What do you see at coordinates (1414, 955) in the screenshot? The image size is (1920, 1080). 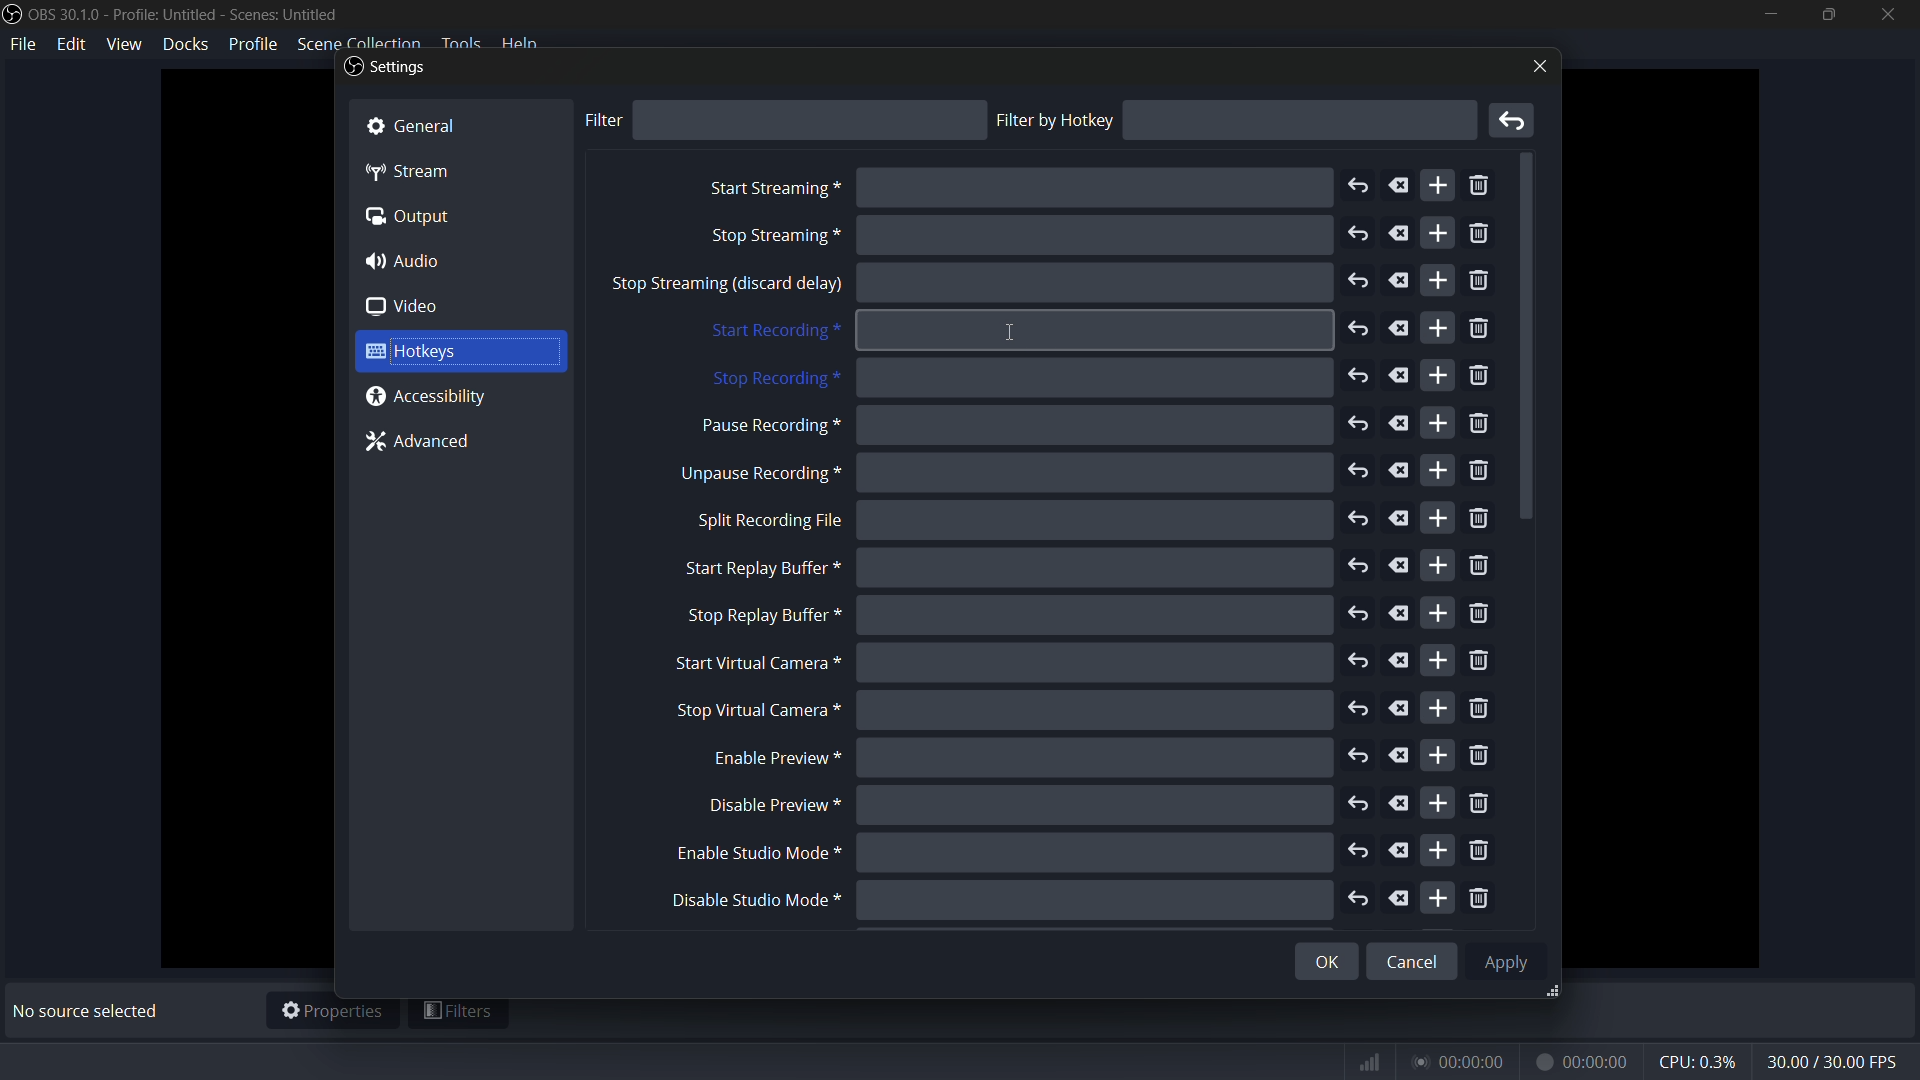 I see `Cancel` at bounding box center [1414, 955].